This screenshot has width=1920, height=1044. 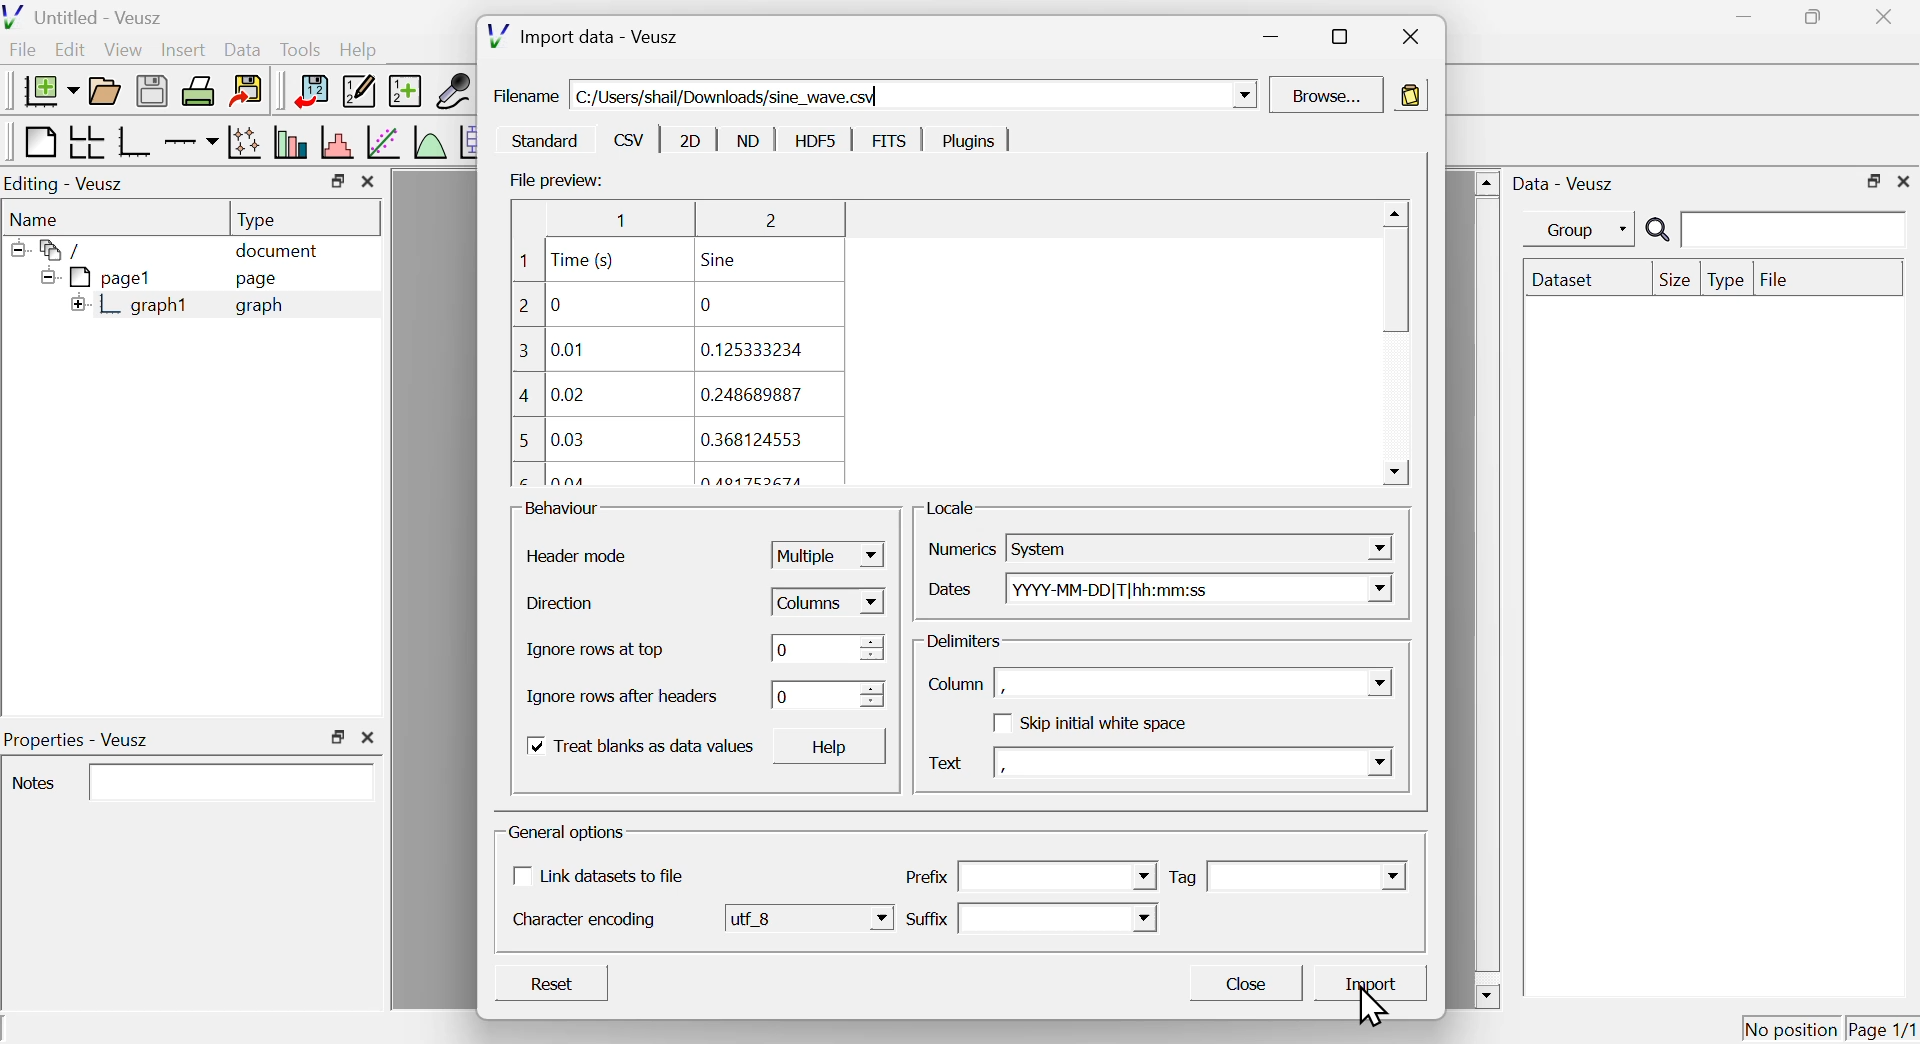 What do you see at coordinates (334, 181) in the screenshot?
I see `maximize` at bounding box center [334, 181].